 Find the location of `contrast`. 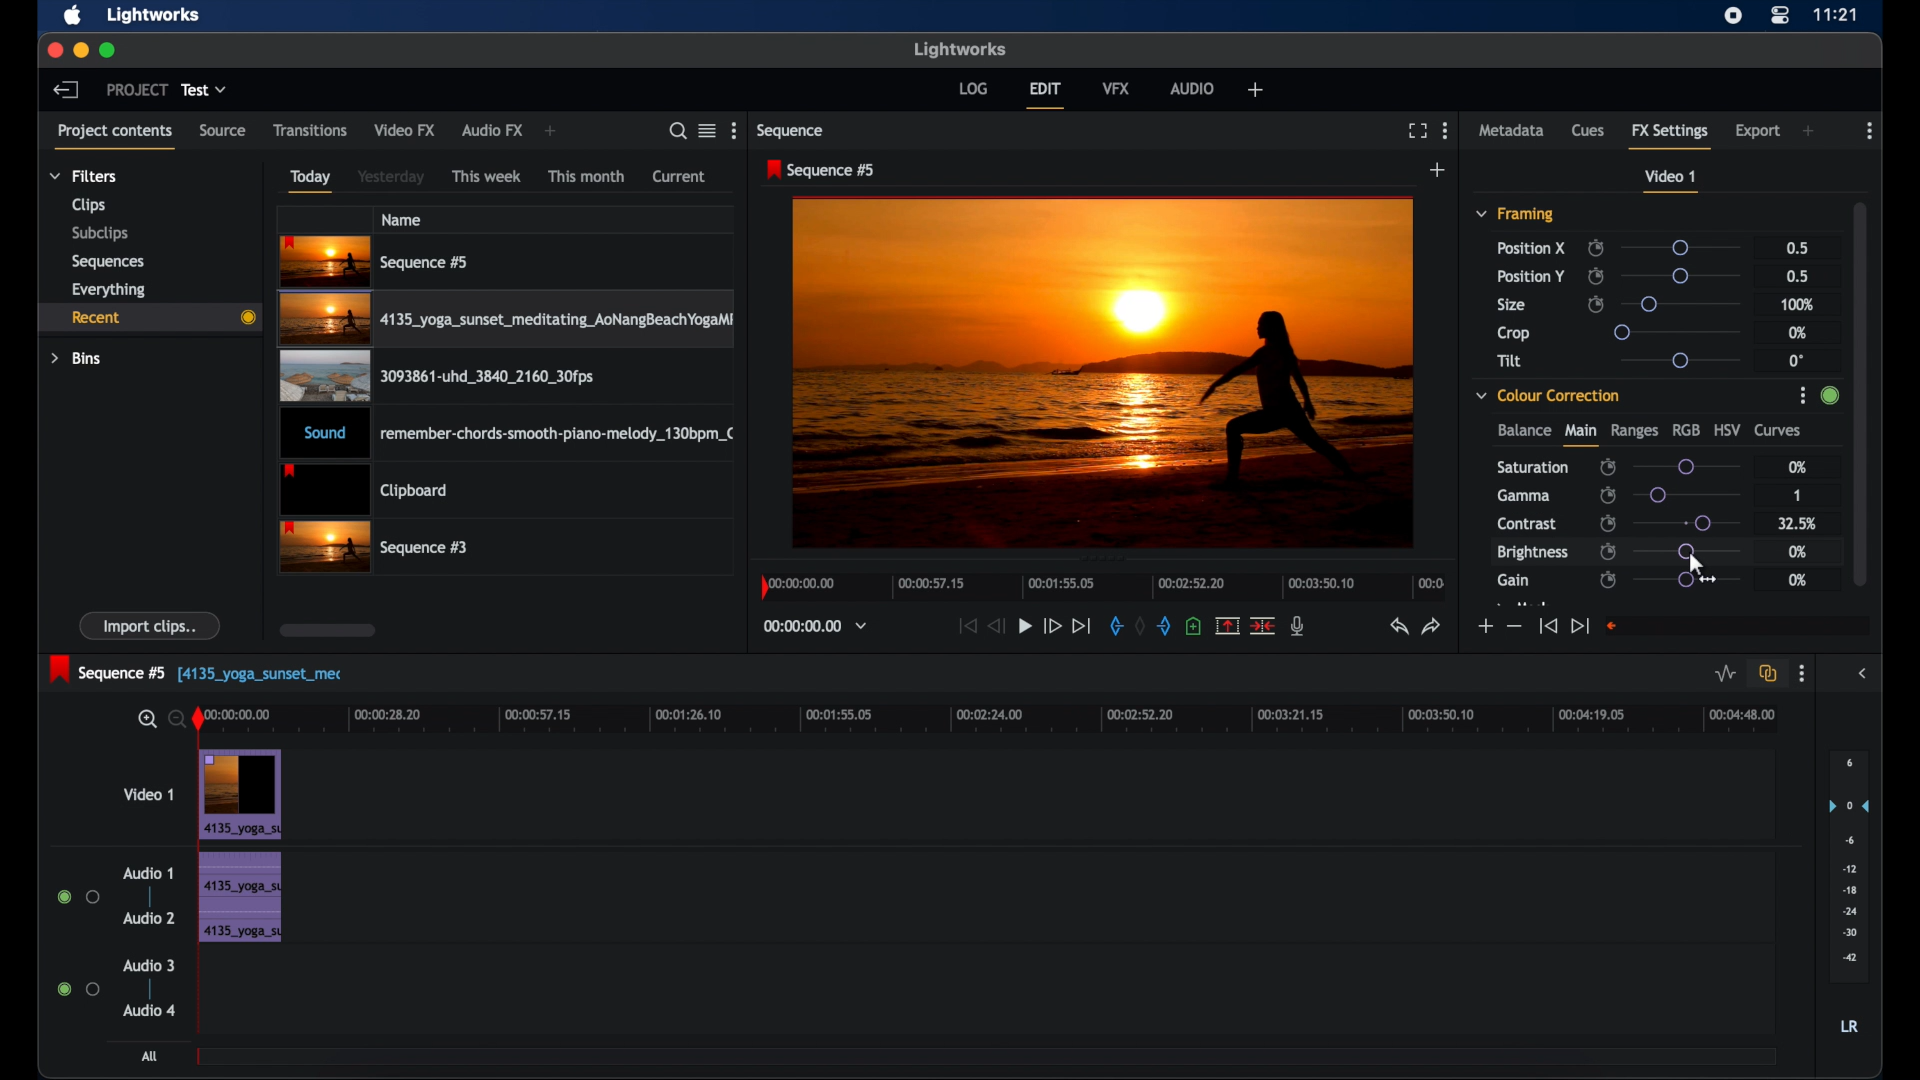

contrast is located at coordinates (1526, 525).